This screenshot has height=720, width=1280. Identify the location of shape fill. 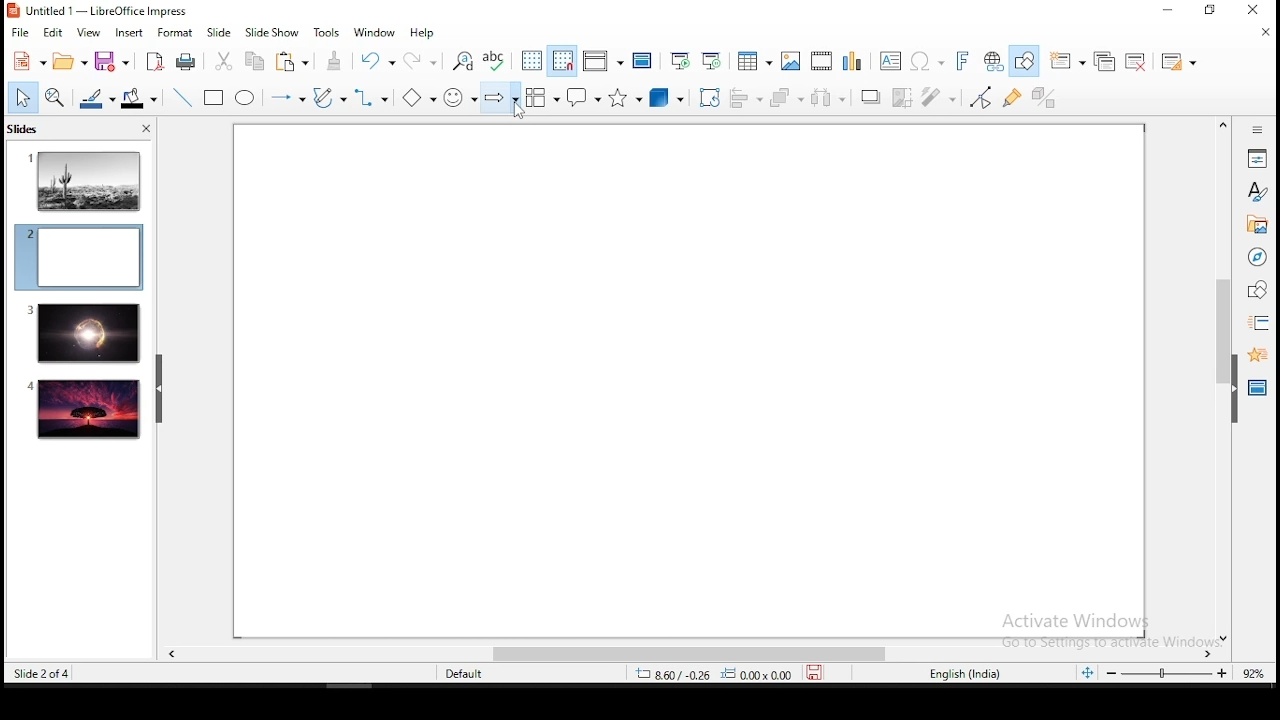
(138, 100).